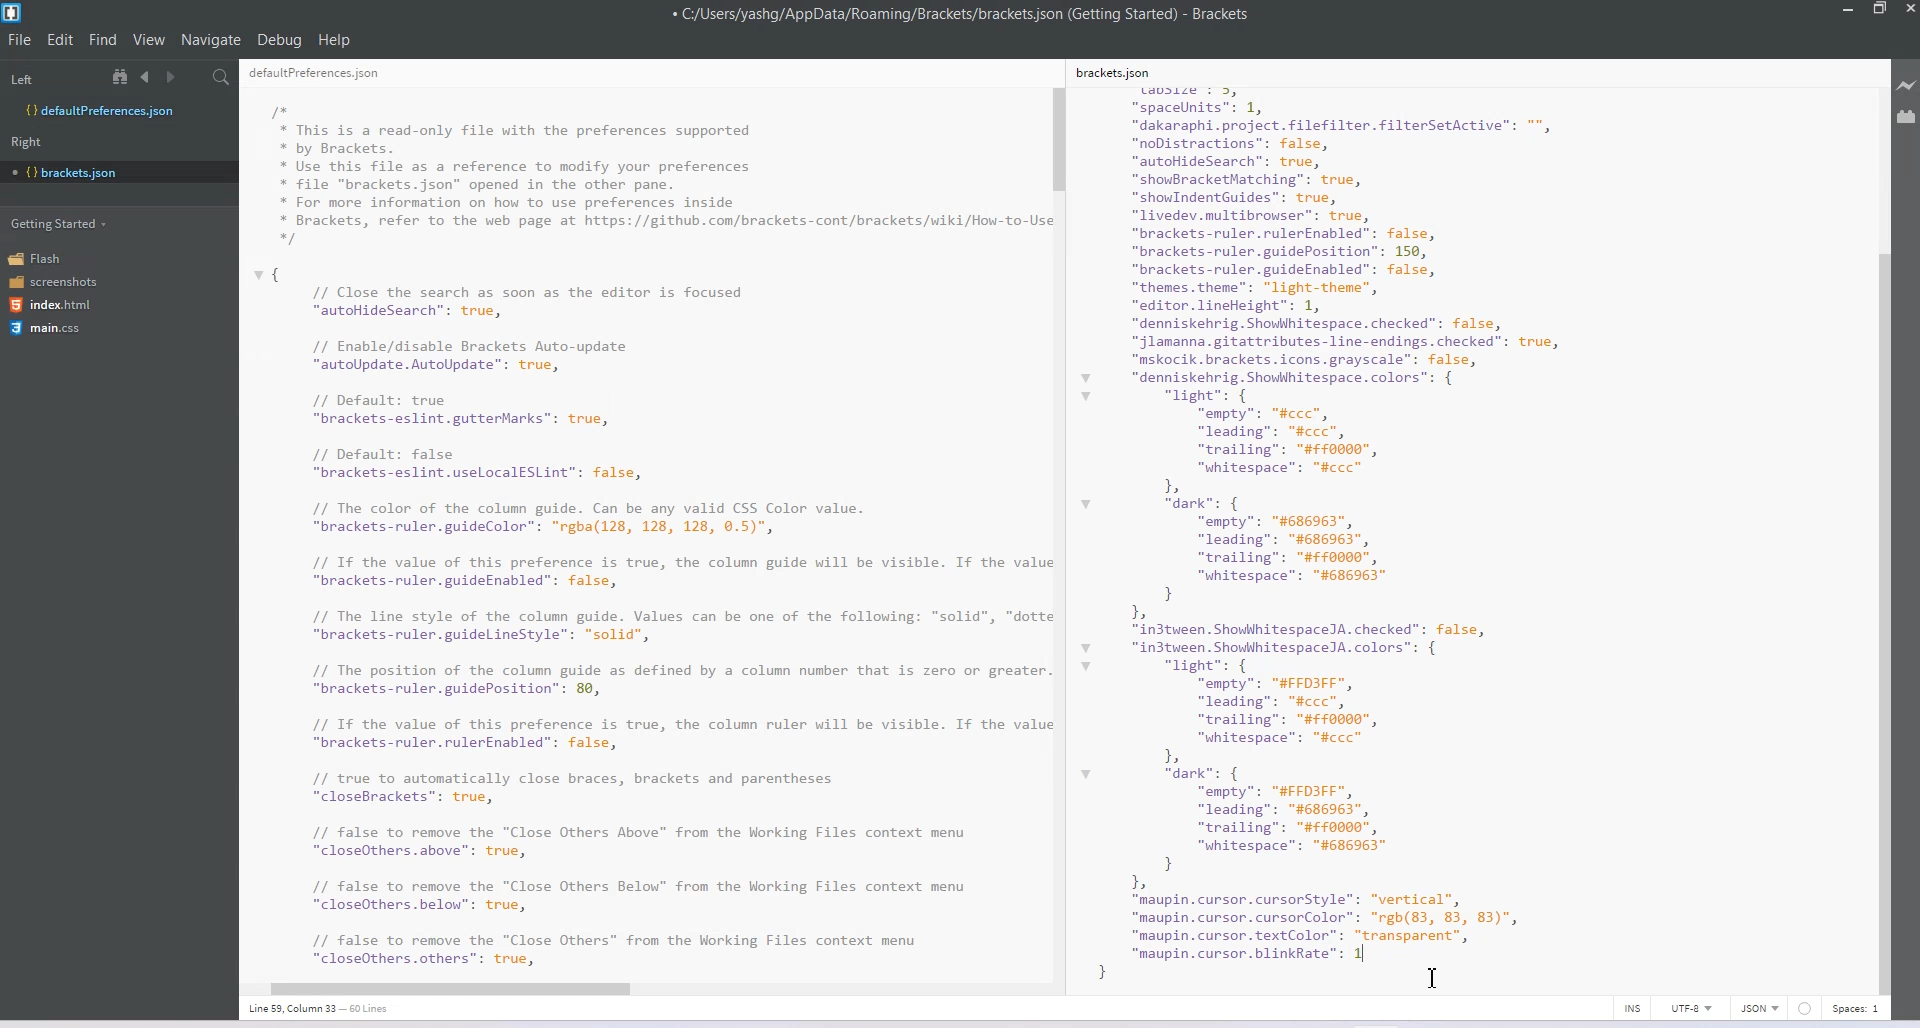  Describe the element at coordinates (223, 78) in the screenshot. I see `Find in Files` at that location.